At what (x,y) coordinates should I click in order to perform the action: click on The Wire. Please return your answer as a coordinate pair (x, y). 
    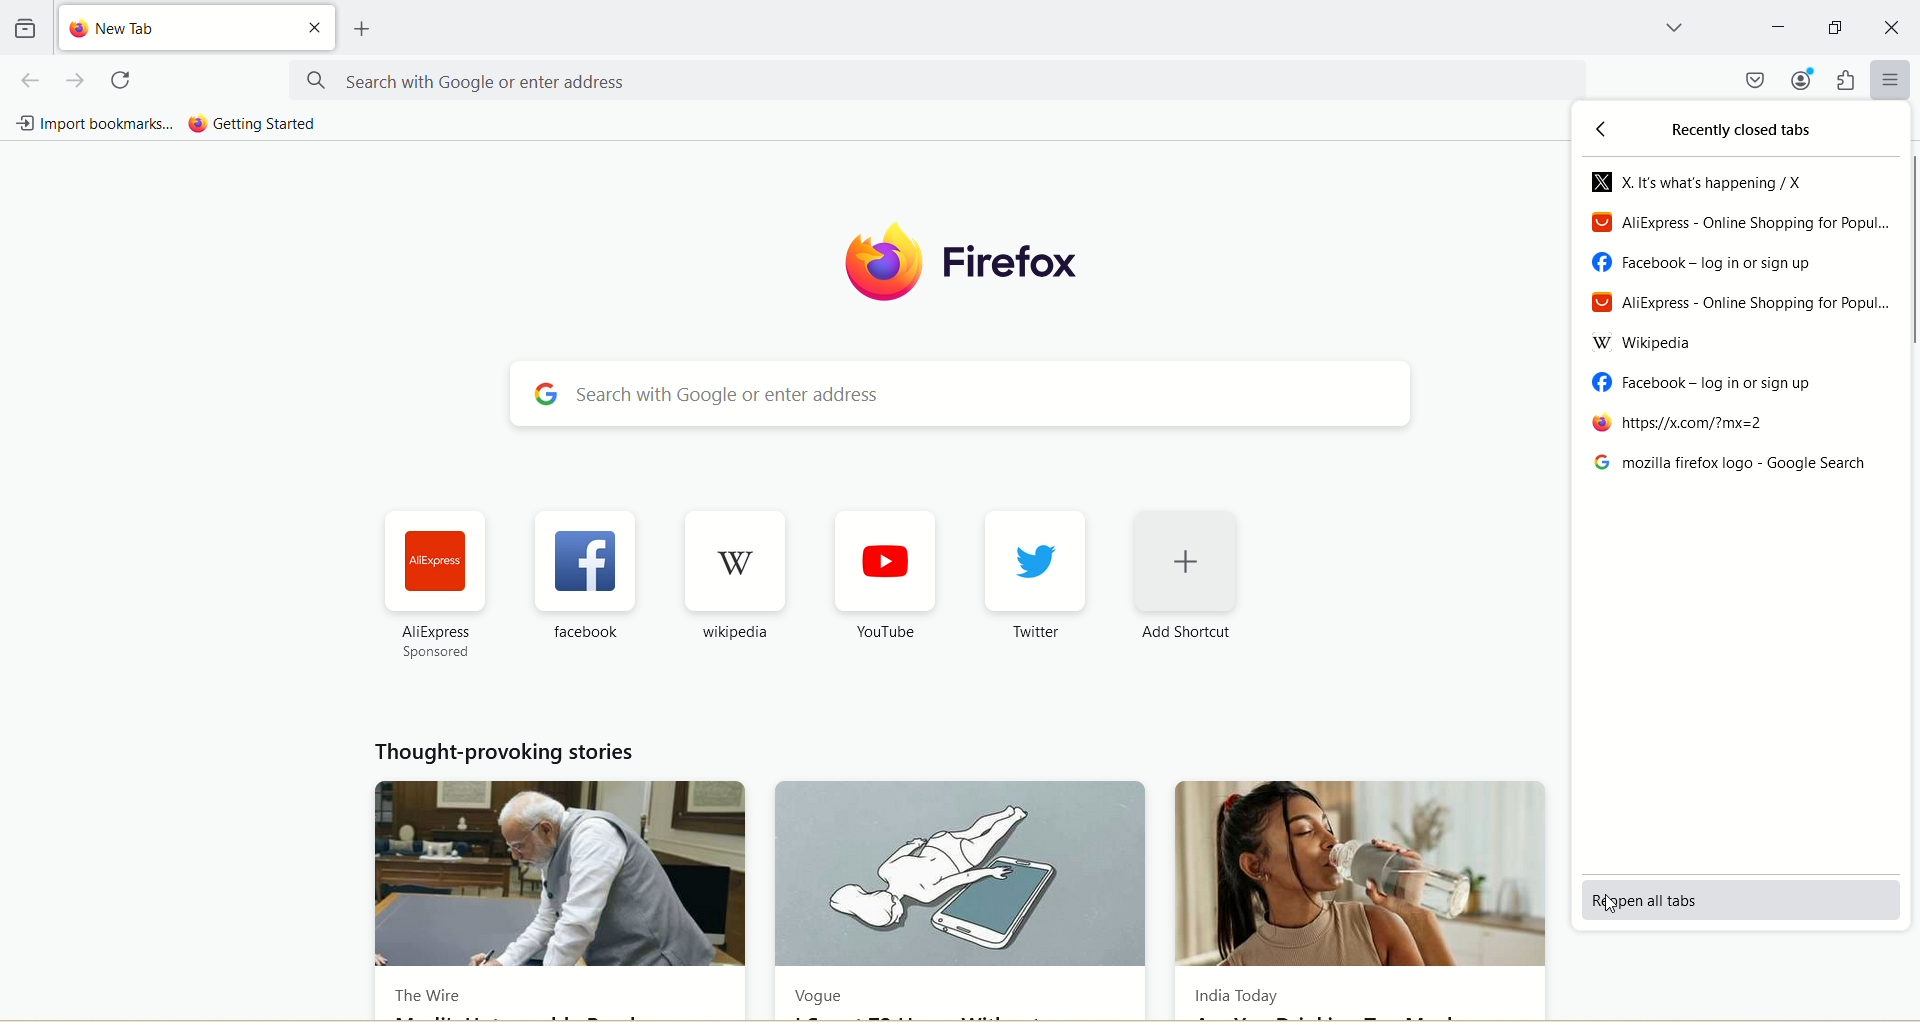
    Looking at the image, I should click on (427, 999).